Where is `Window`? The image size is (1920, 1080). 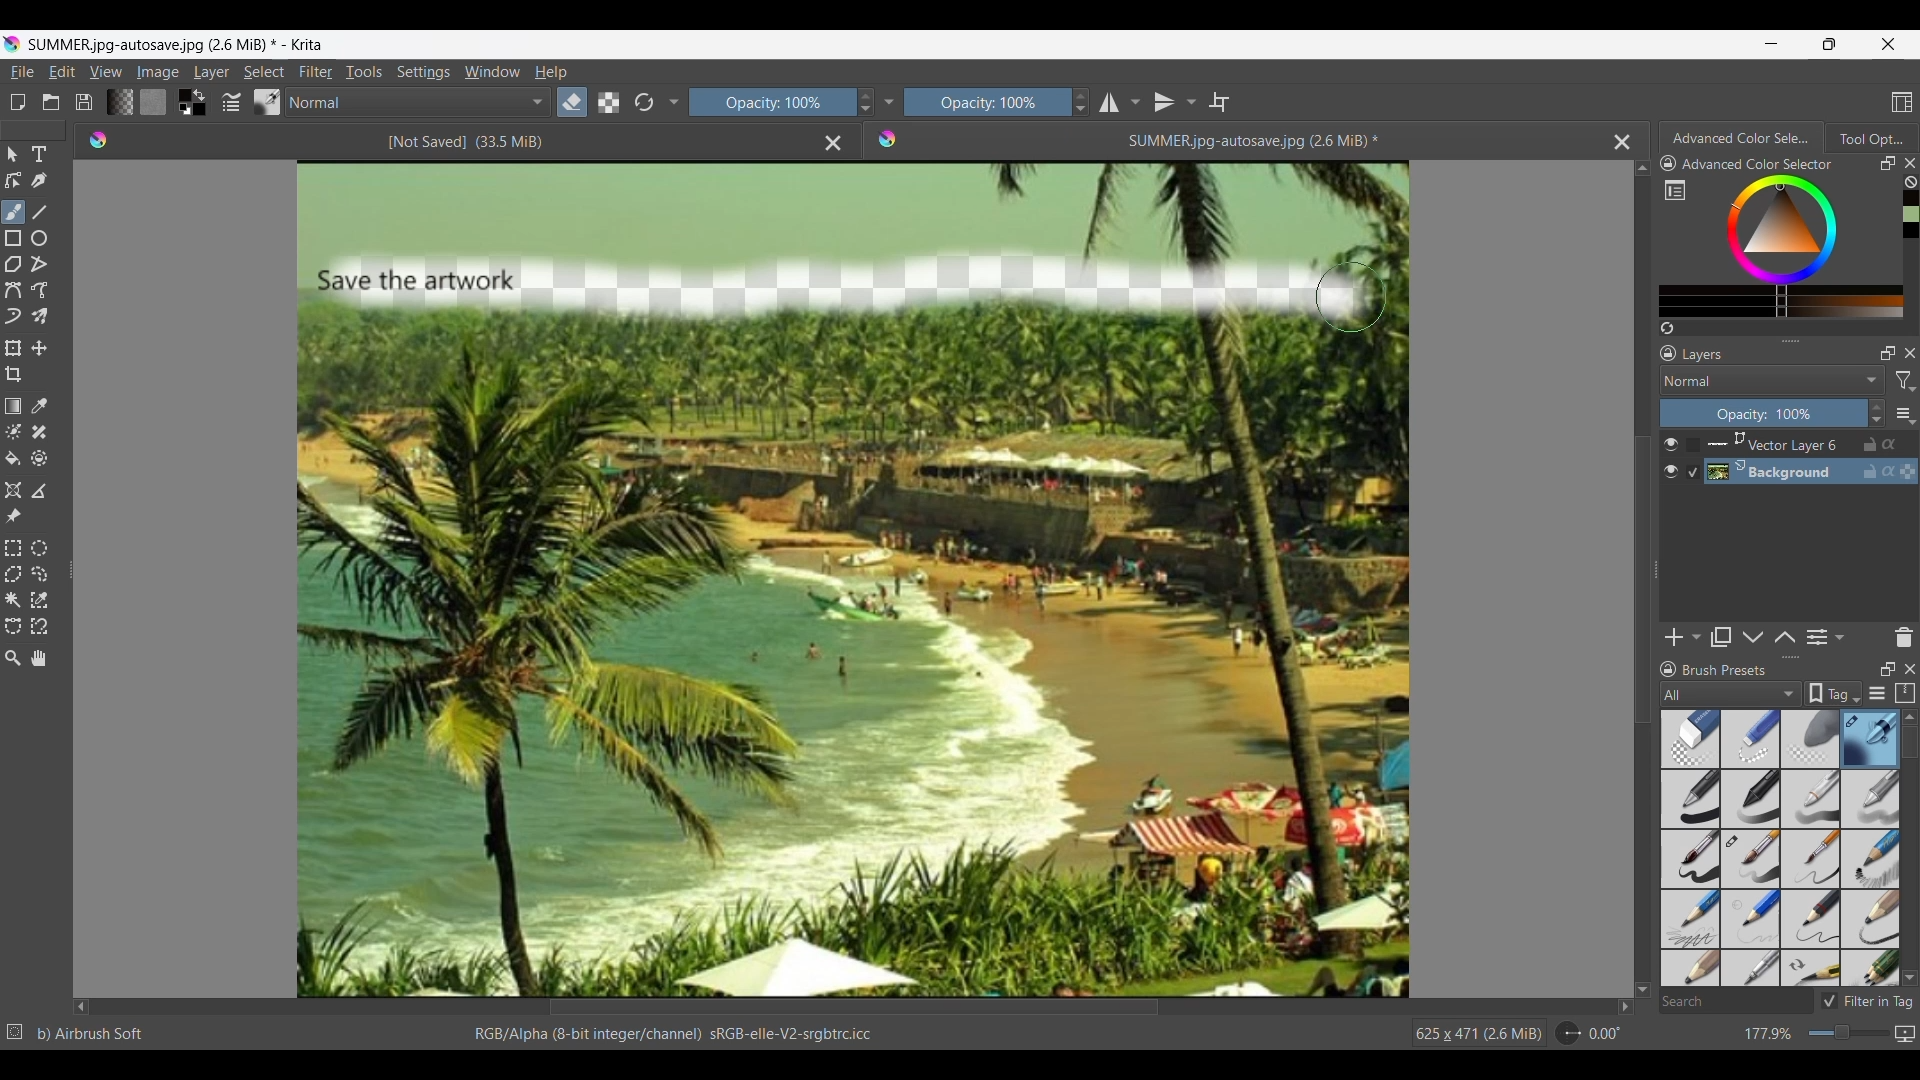 Window is located at coordinates (492, 72).